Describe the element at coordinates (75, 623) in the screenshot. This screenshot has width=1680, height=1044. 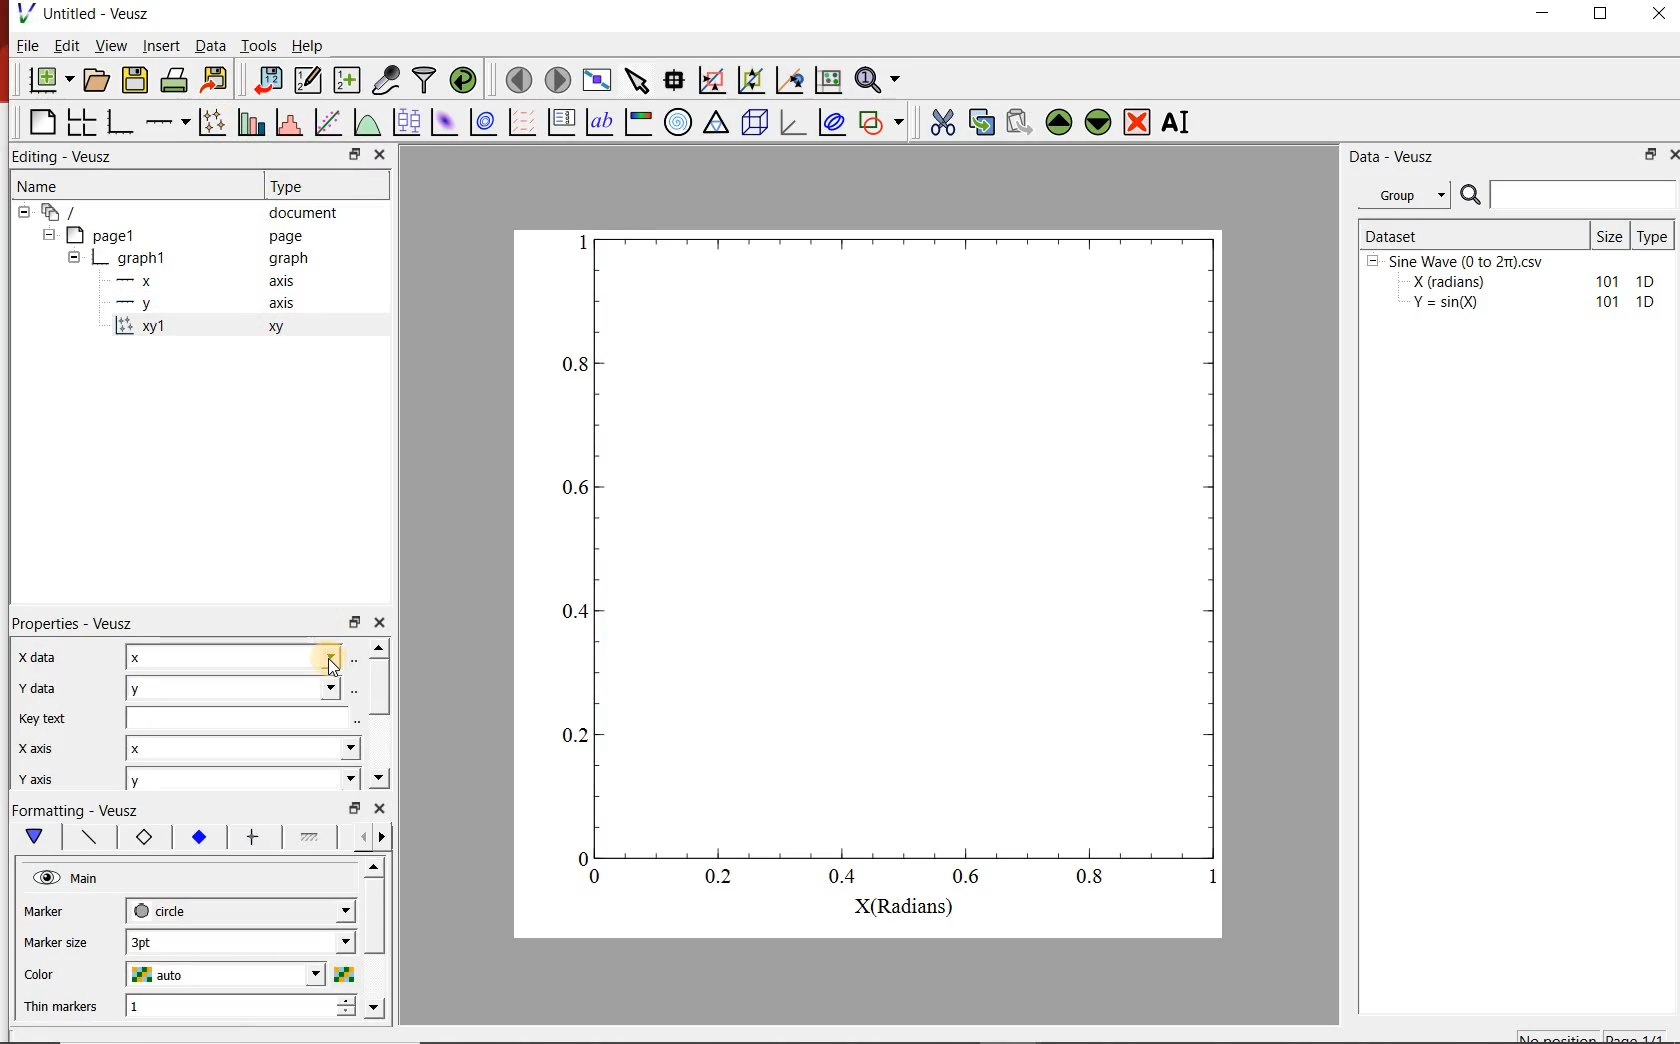
I see `Properties - Veusz` at that location.